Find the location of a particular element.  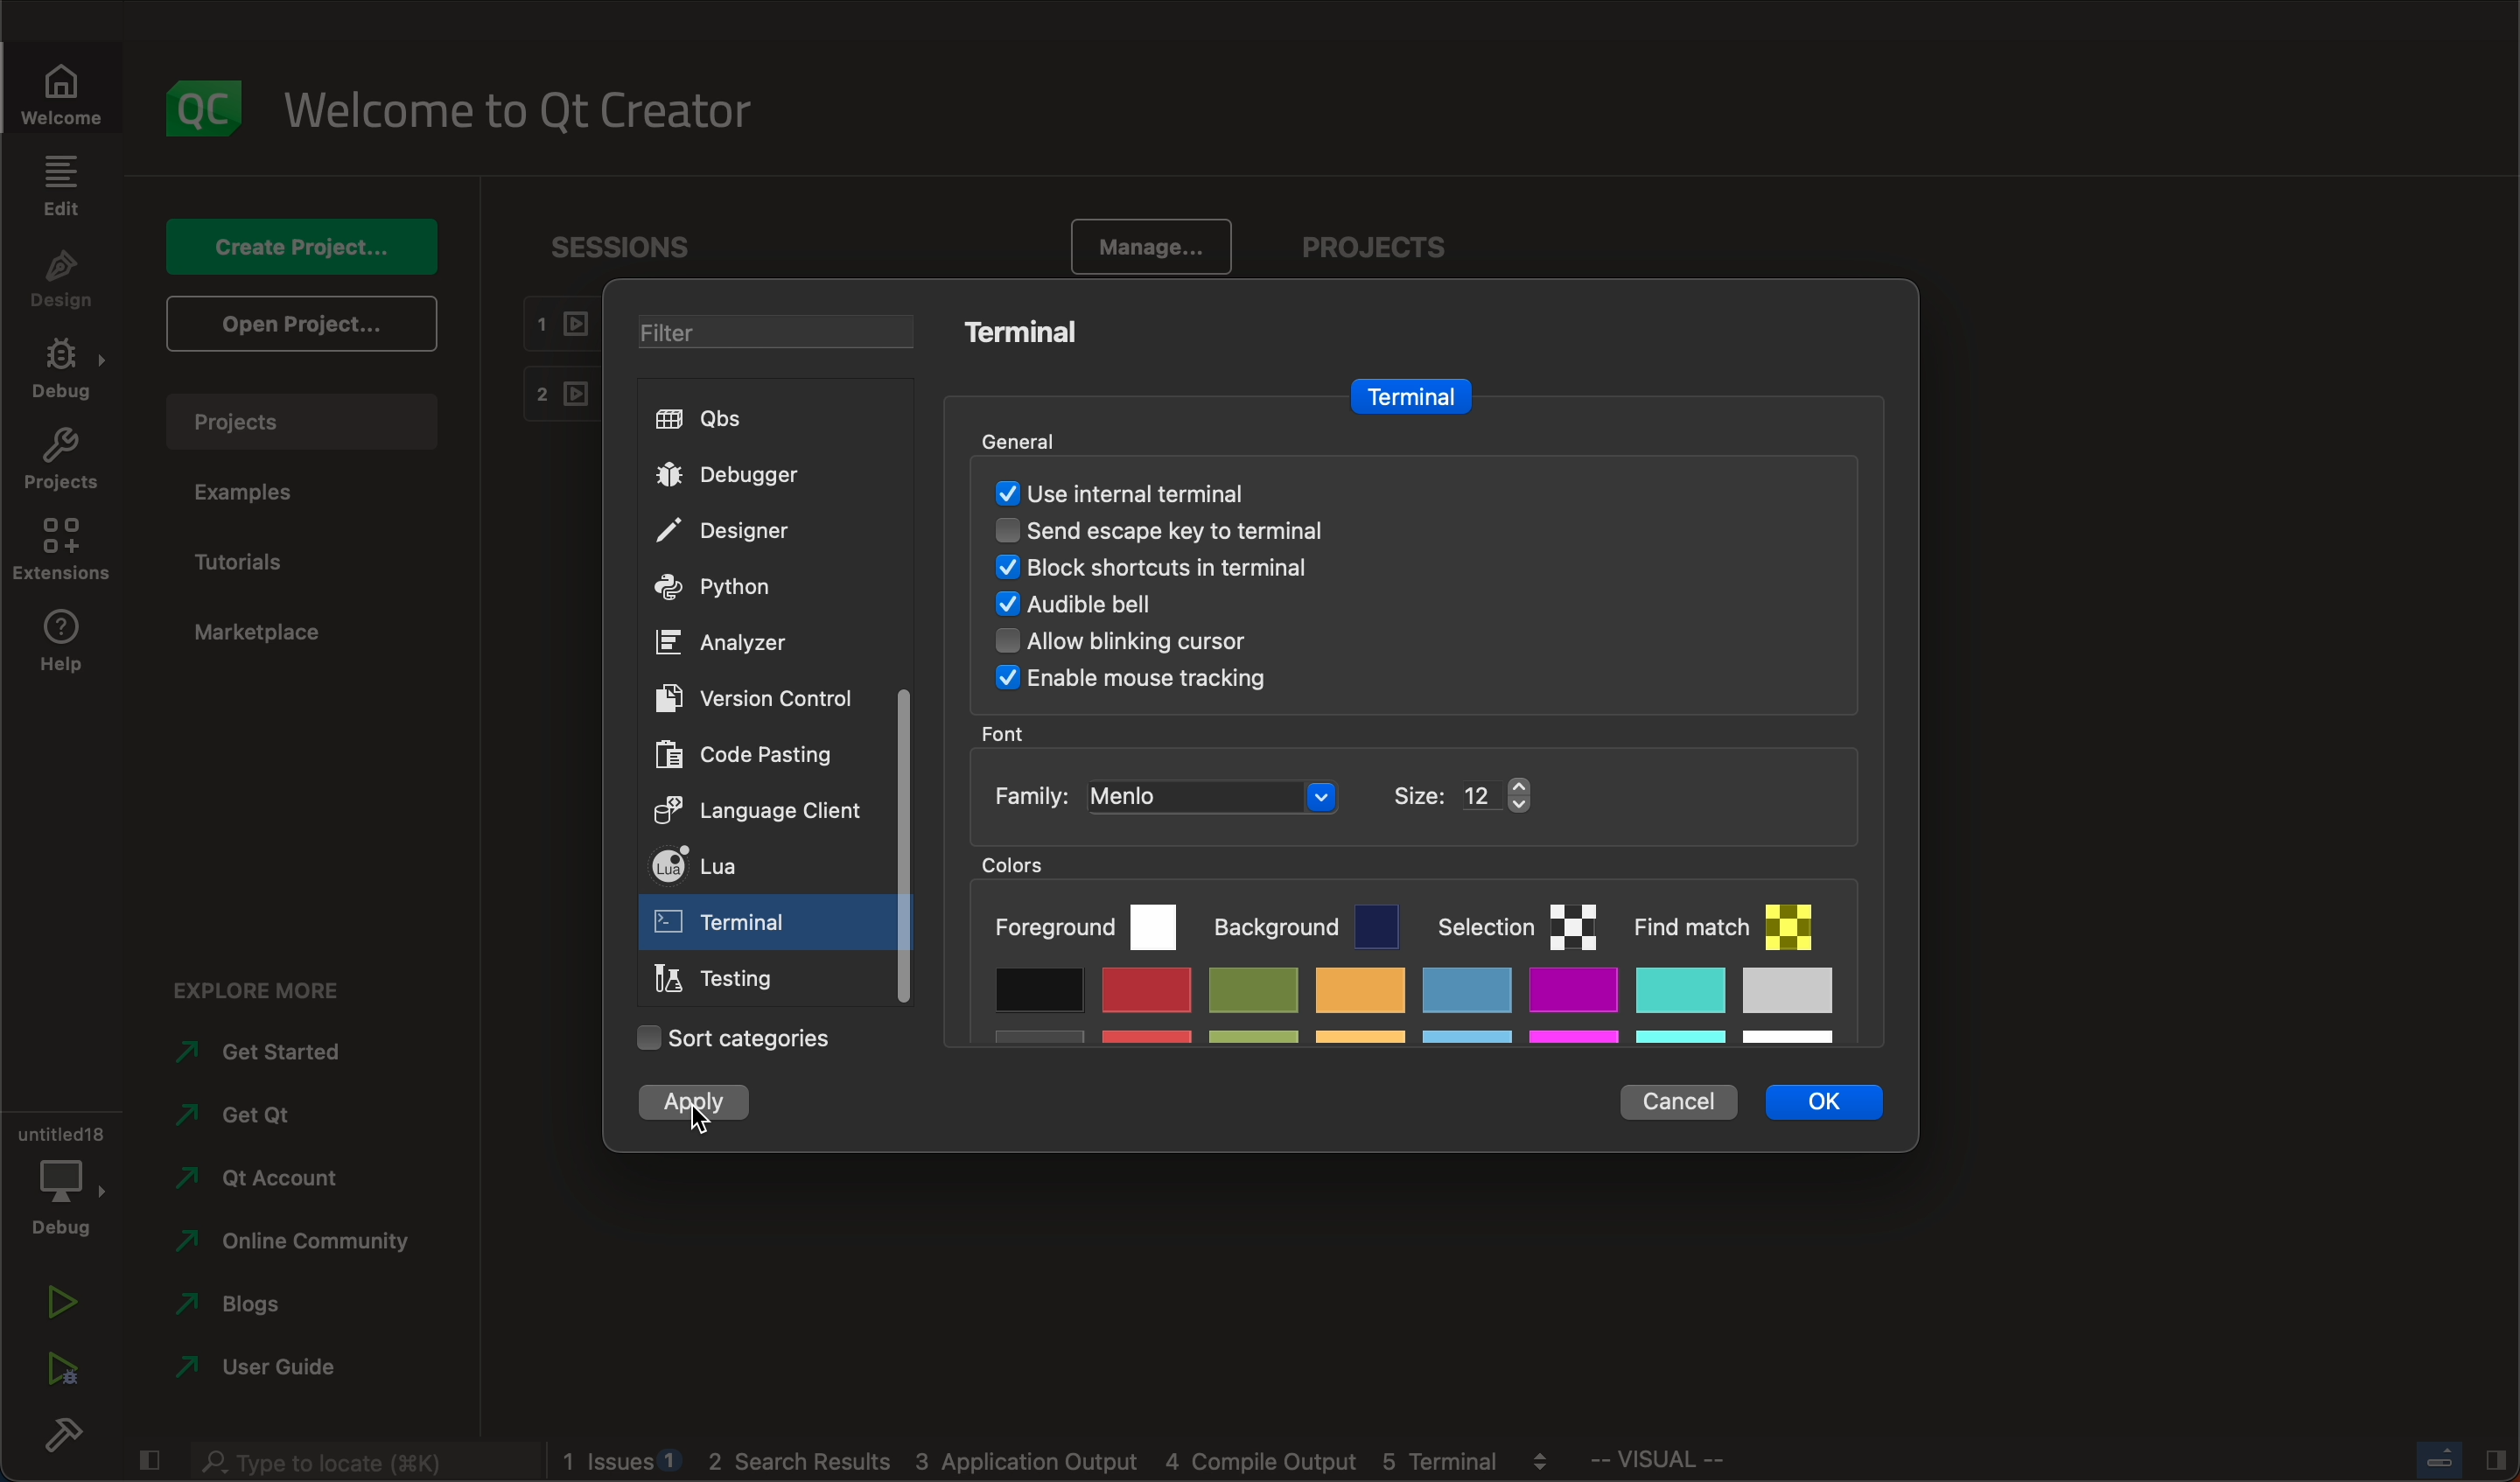

logo is located at coordinates (210, 105).